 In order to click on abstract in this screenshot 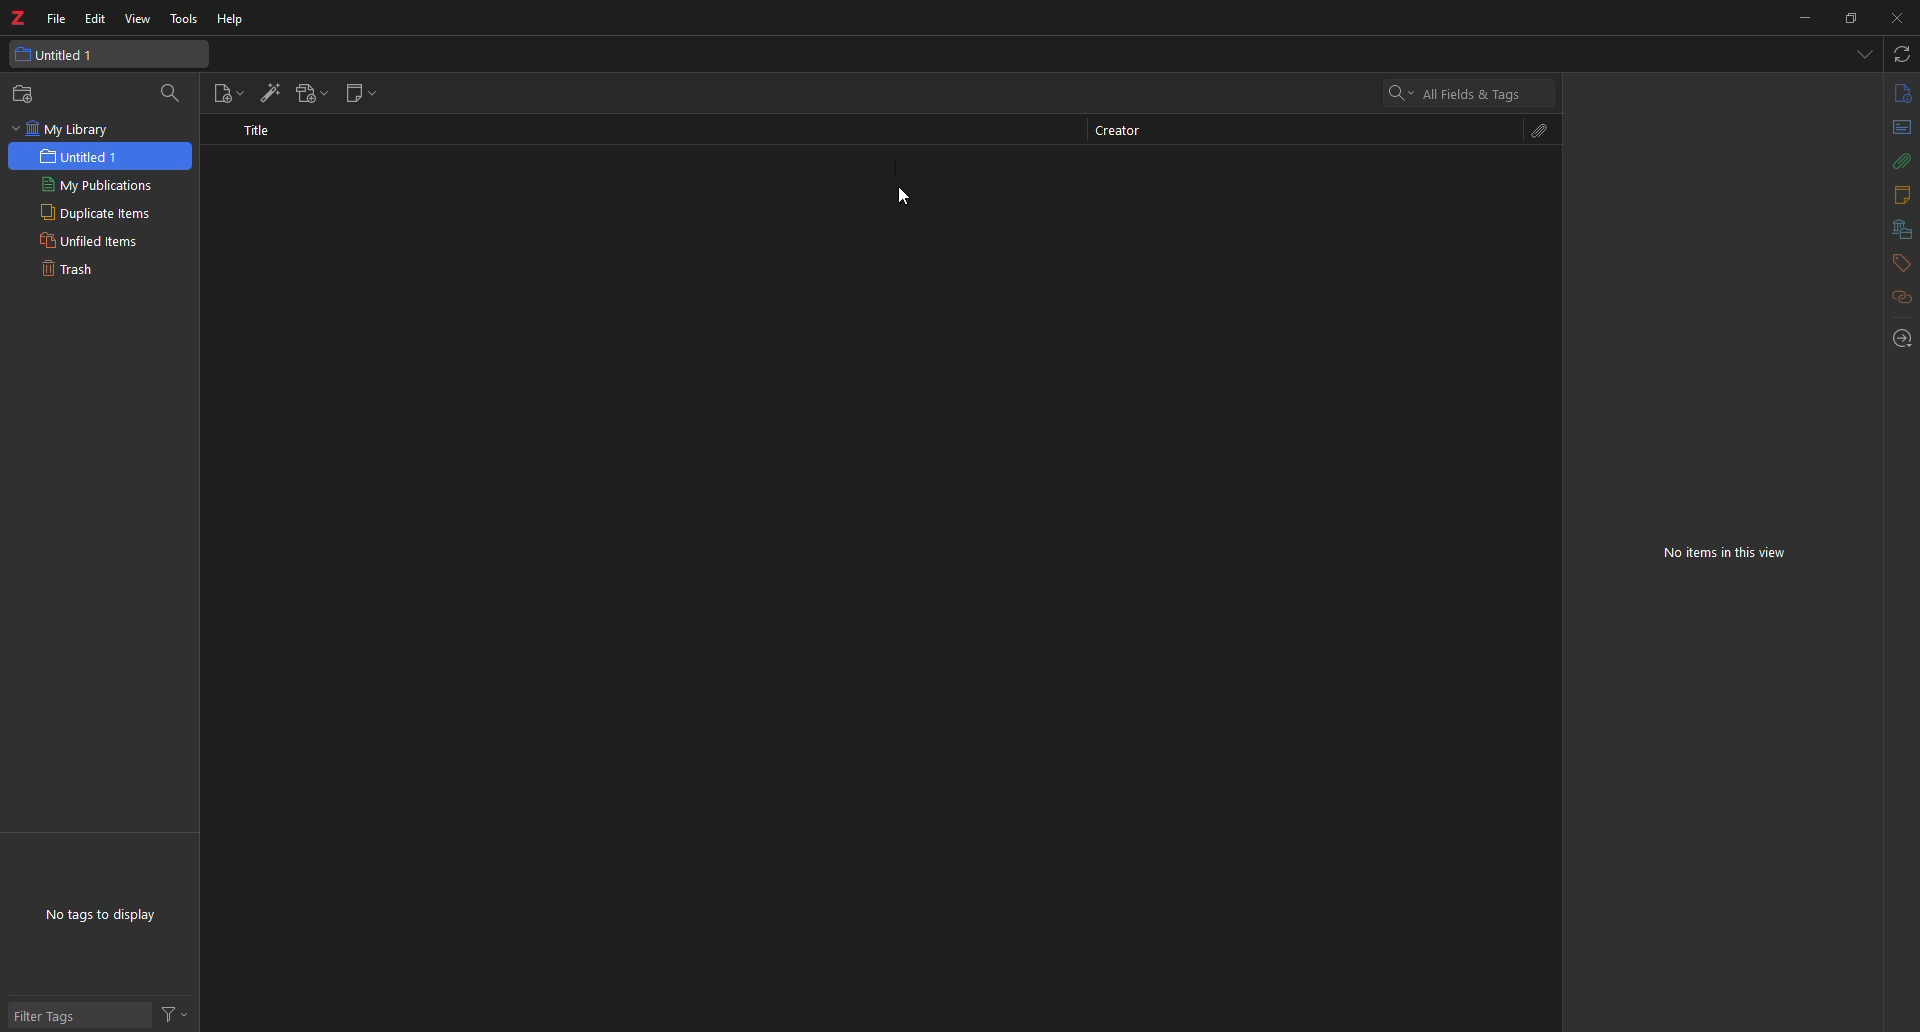, I will do `click(1900, 129)`.